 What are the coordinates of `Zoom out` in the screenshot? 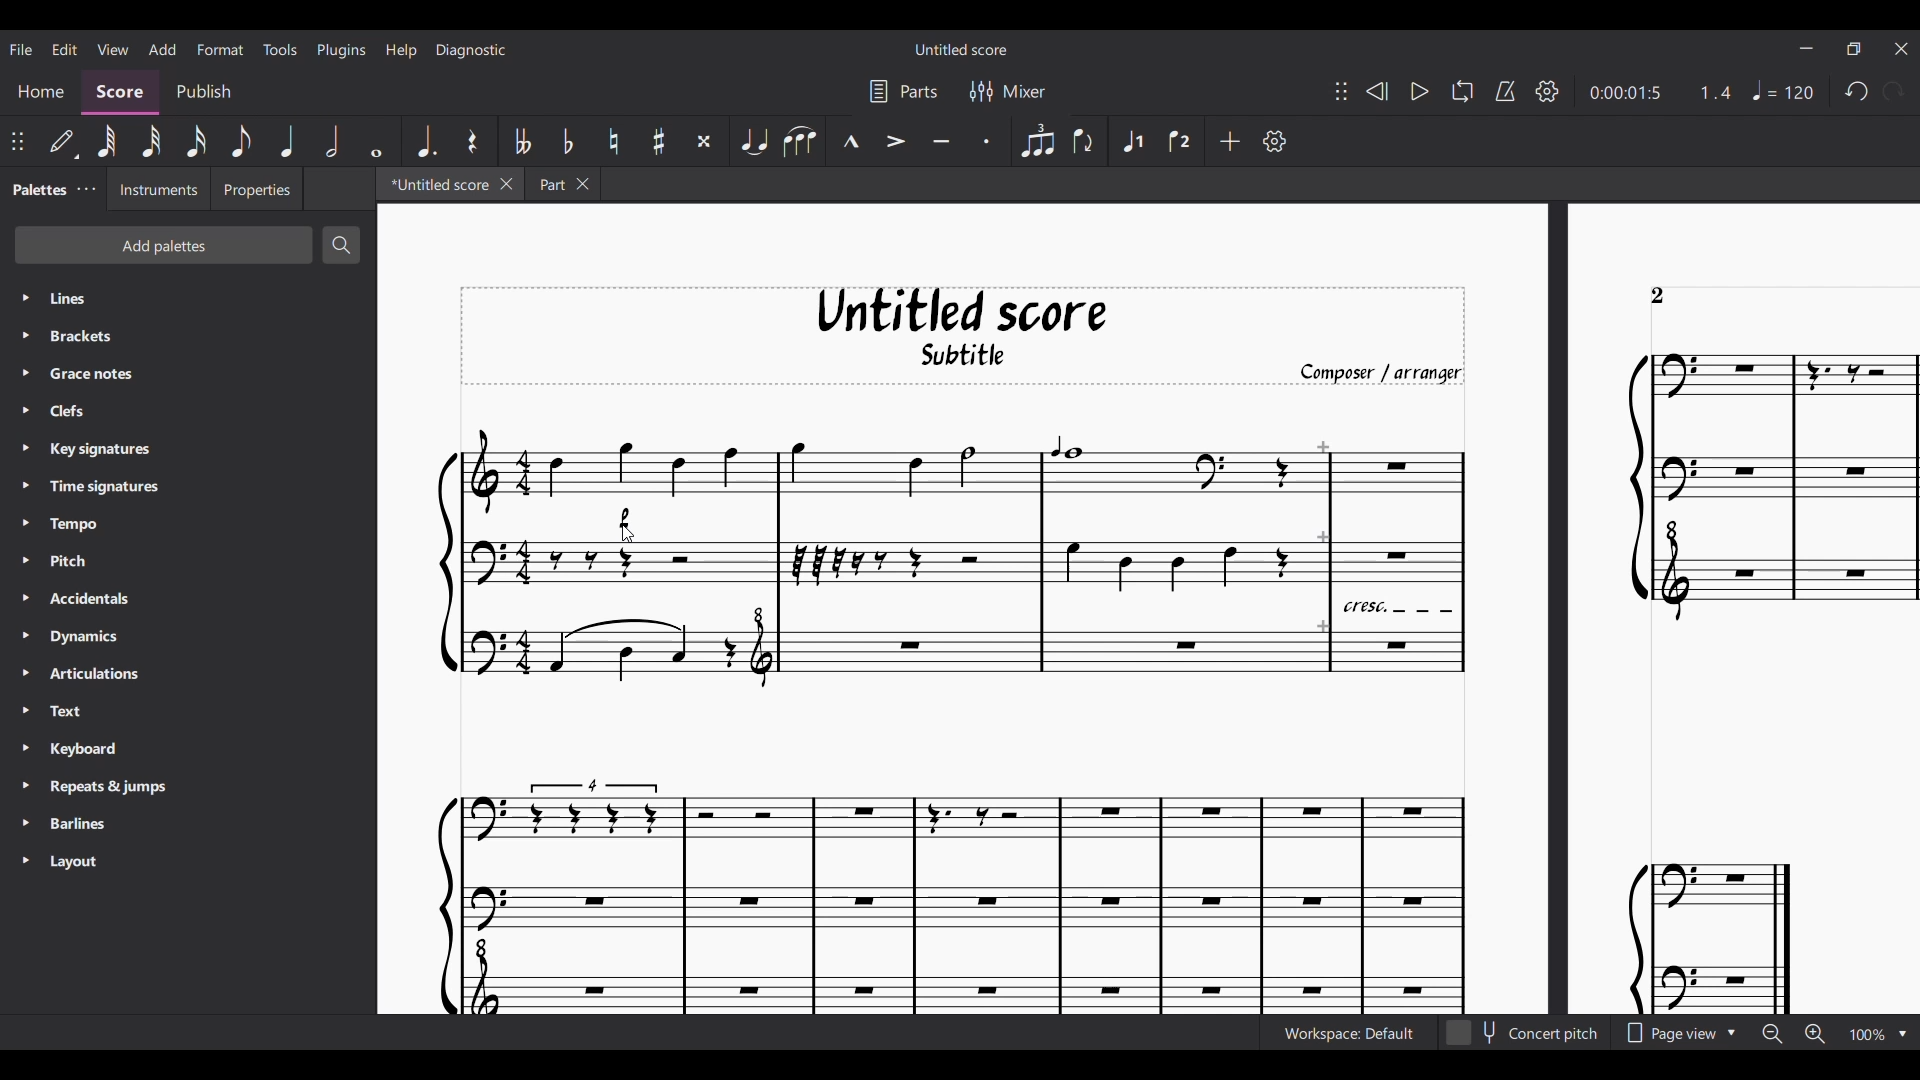 It's located at (1773, 1035).